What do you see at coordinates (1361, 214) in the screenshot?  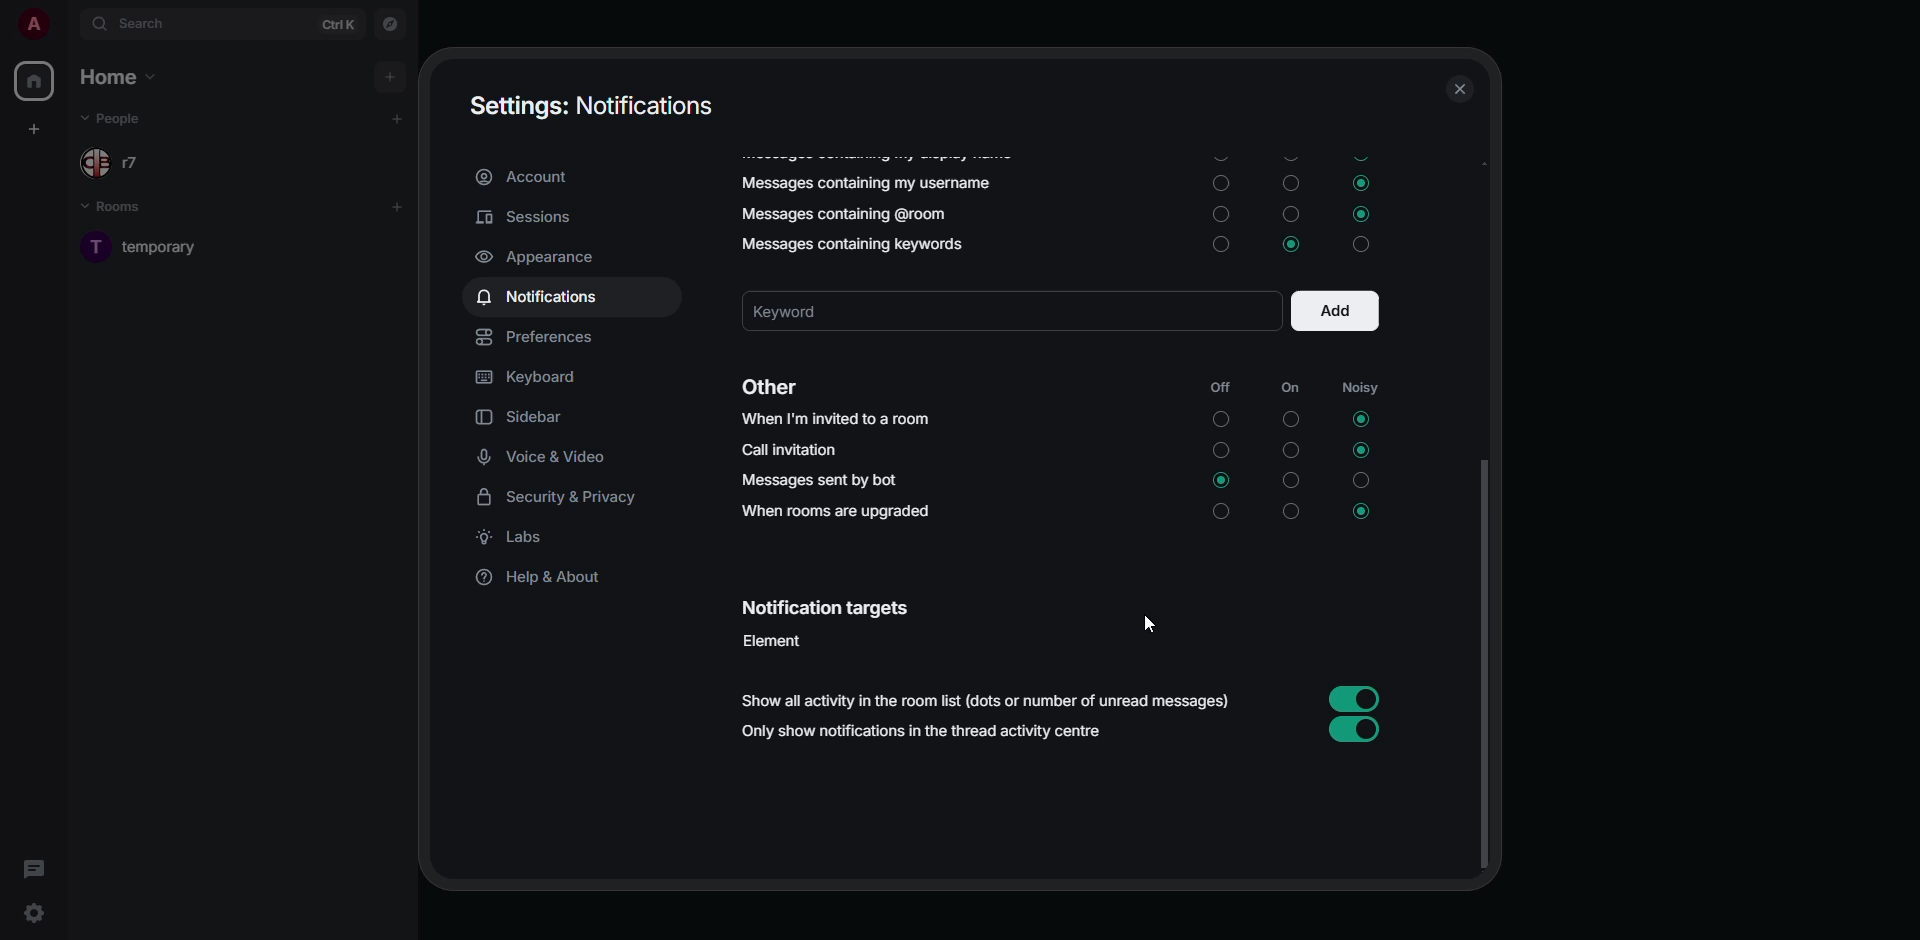 I see `selected` at bounding box center [1361, 214].